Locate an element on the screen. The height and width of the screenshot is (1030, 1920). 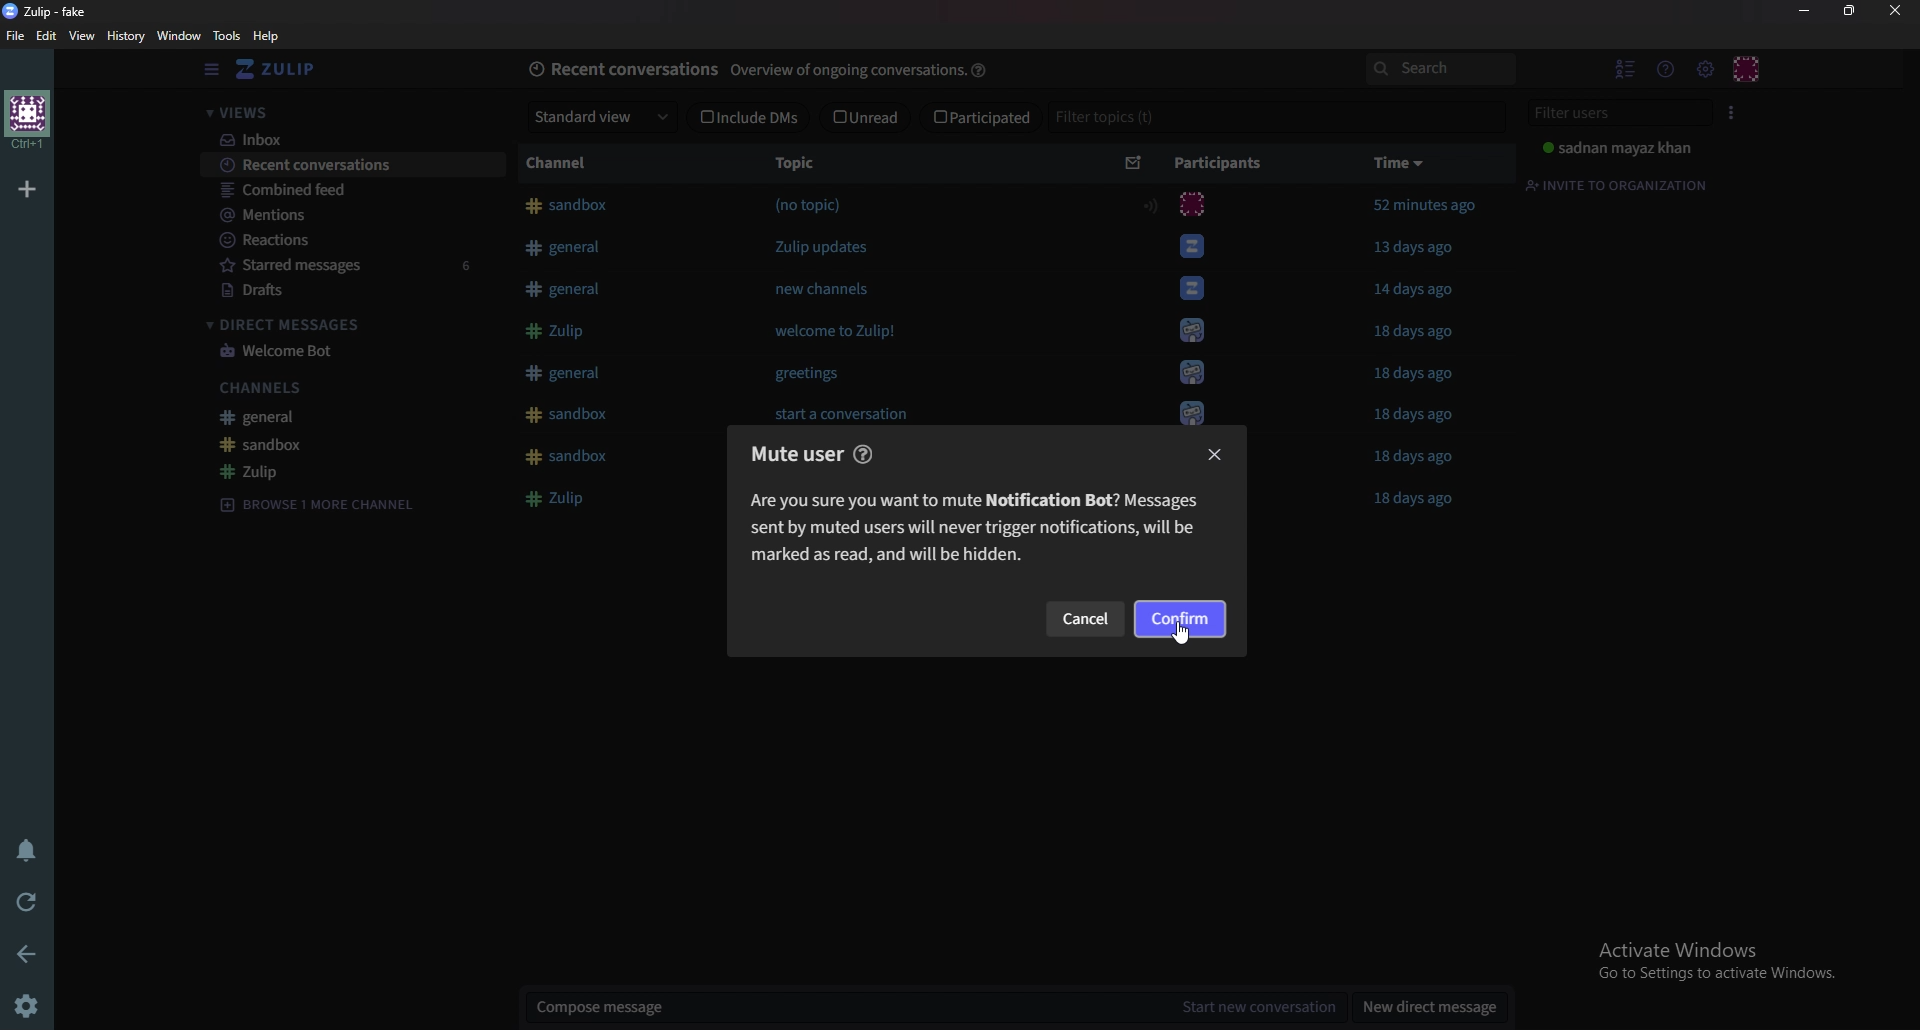
home is located at coordinates (29, 119).